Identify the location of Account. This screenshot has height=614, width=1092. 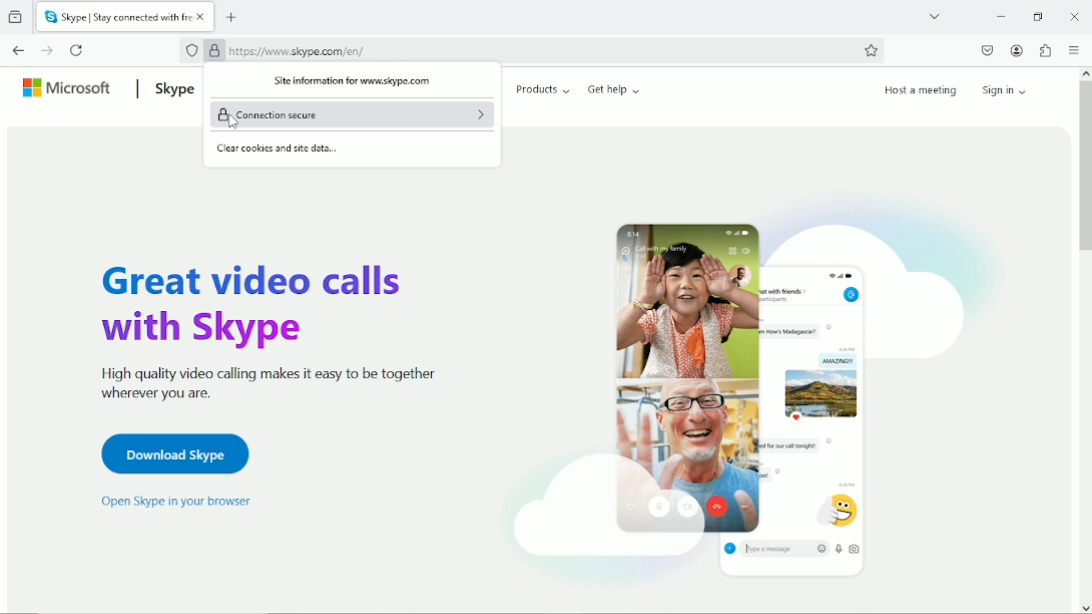
(1017, 51).